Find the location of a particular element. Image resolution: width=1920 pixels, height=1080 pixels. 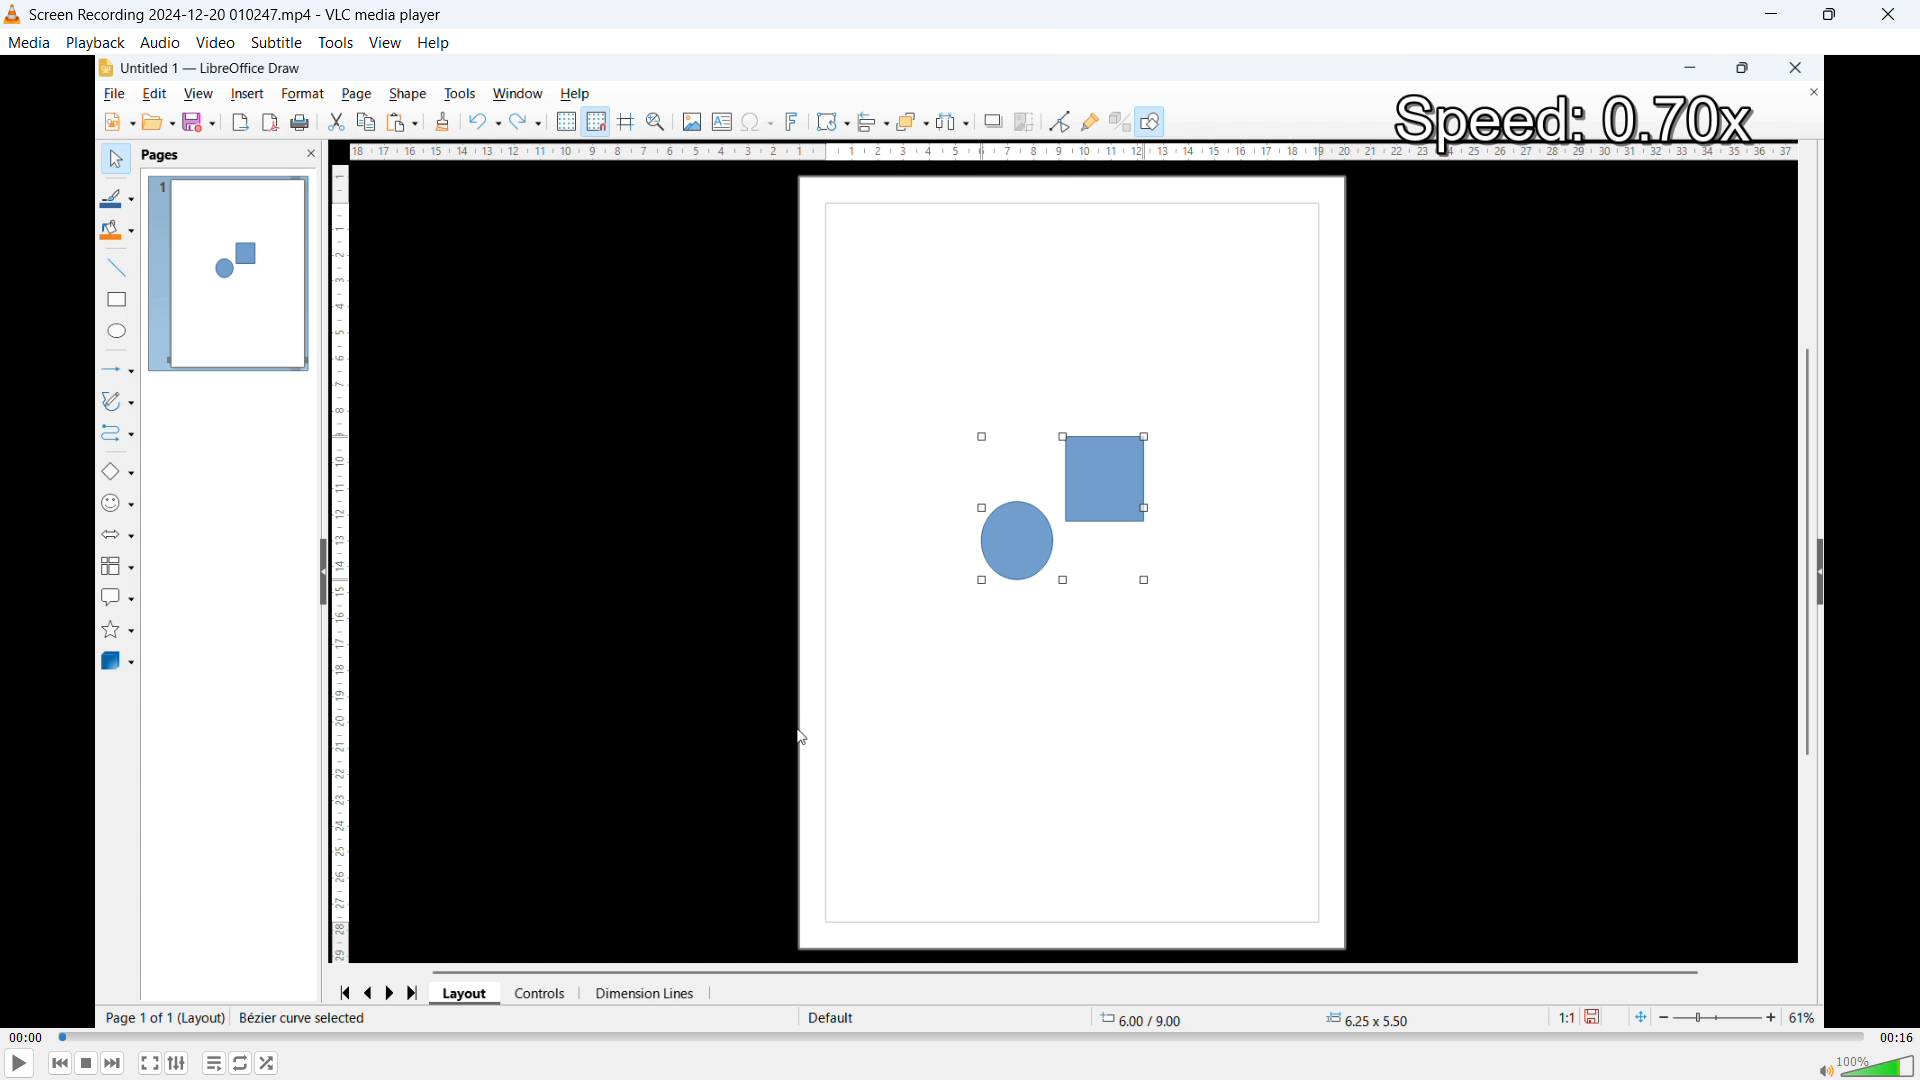

Video  is located at coordinates (215, 43).